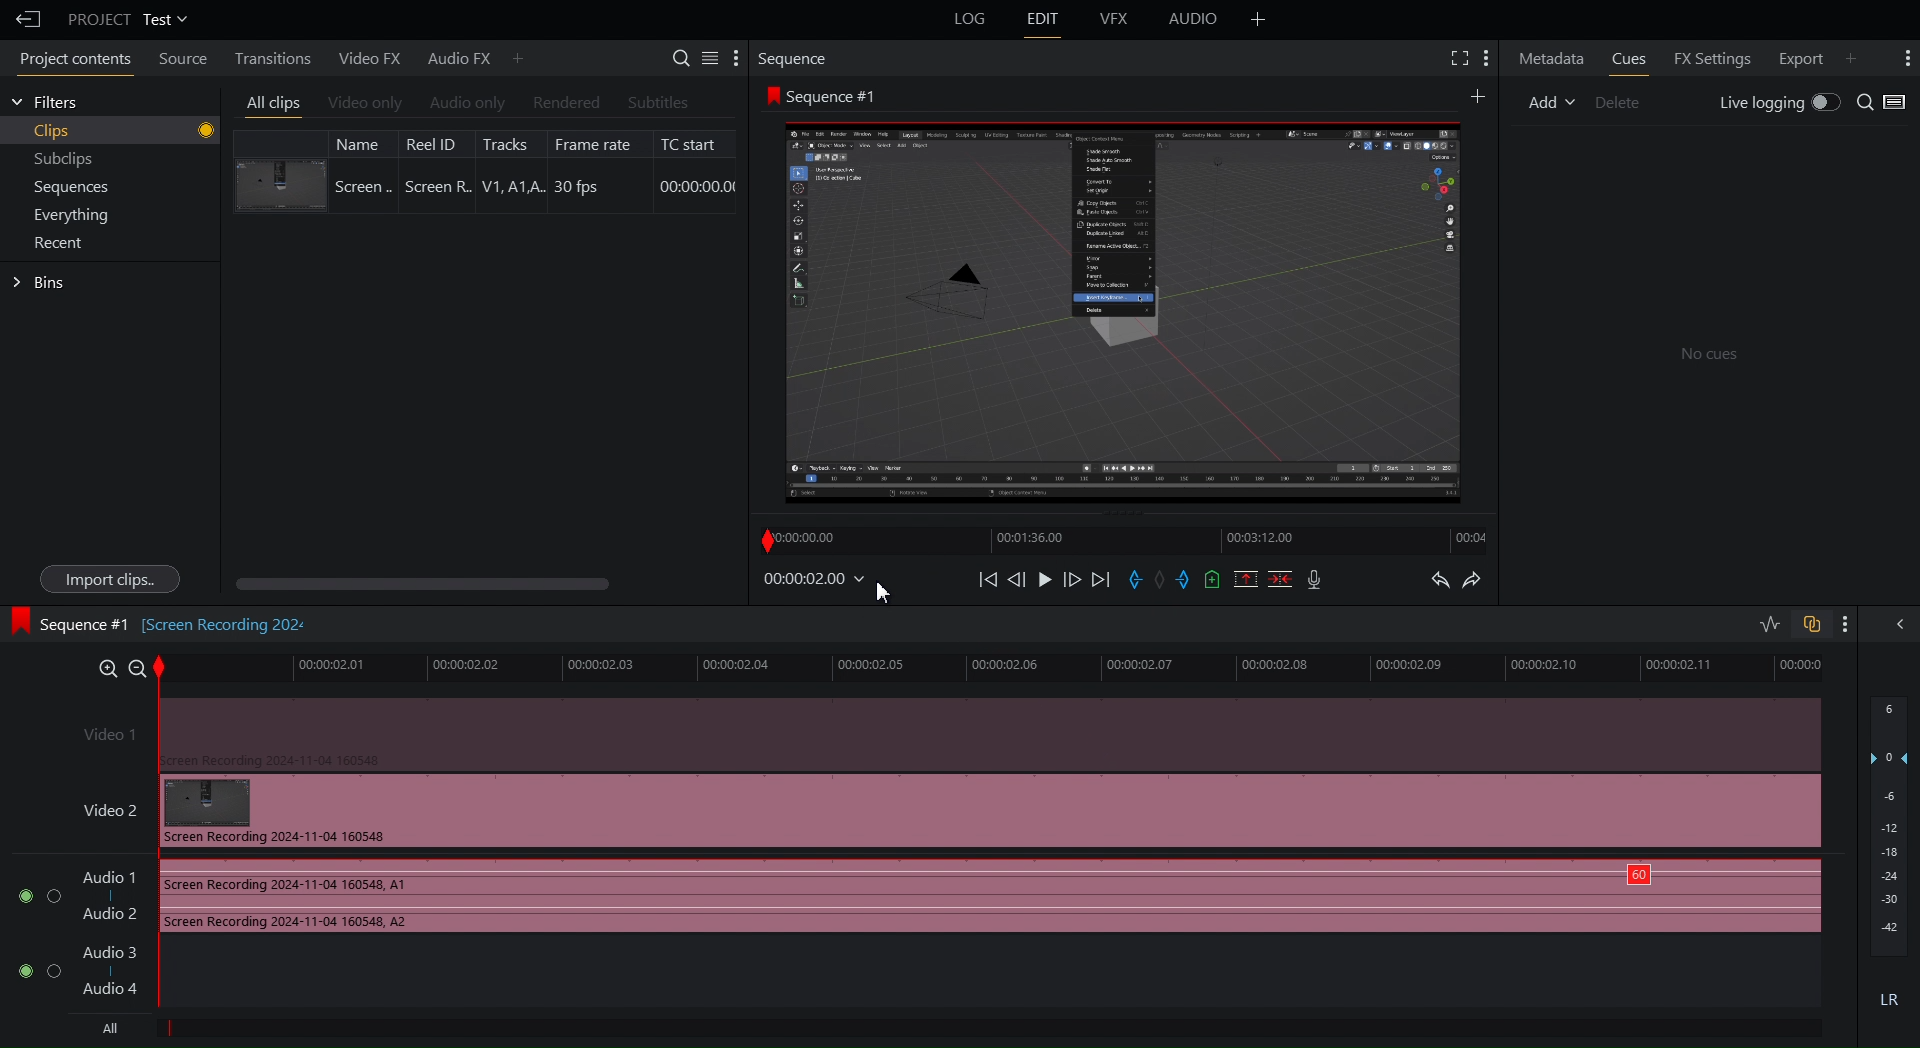  Describe the element at coordinates (63, 243) in the screenshot. I see `Recent` at that location.